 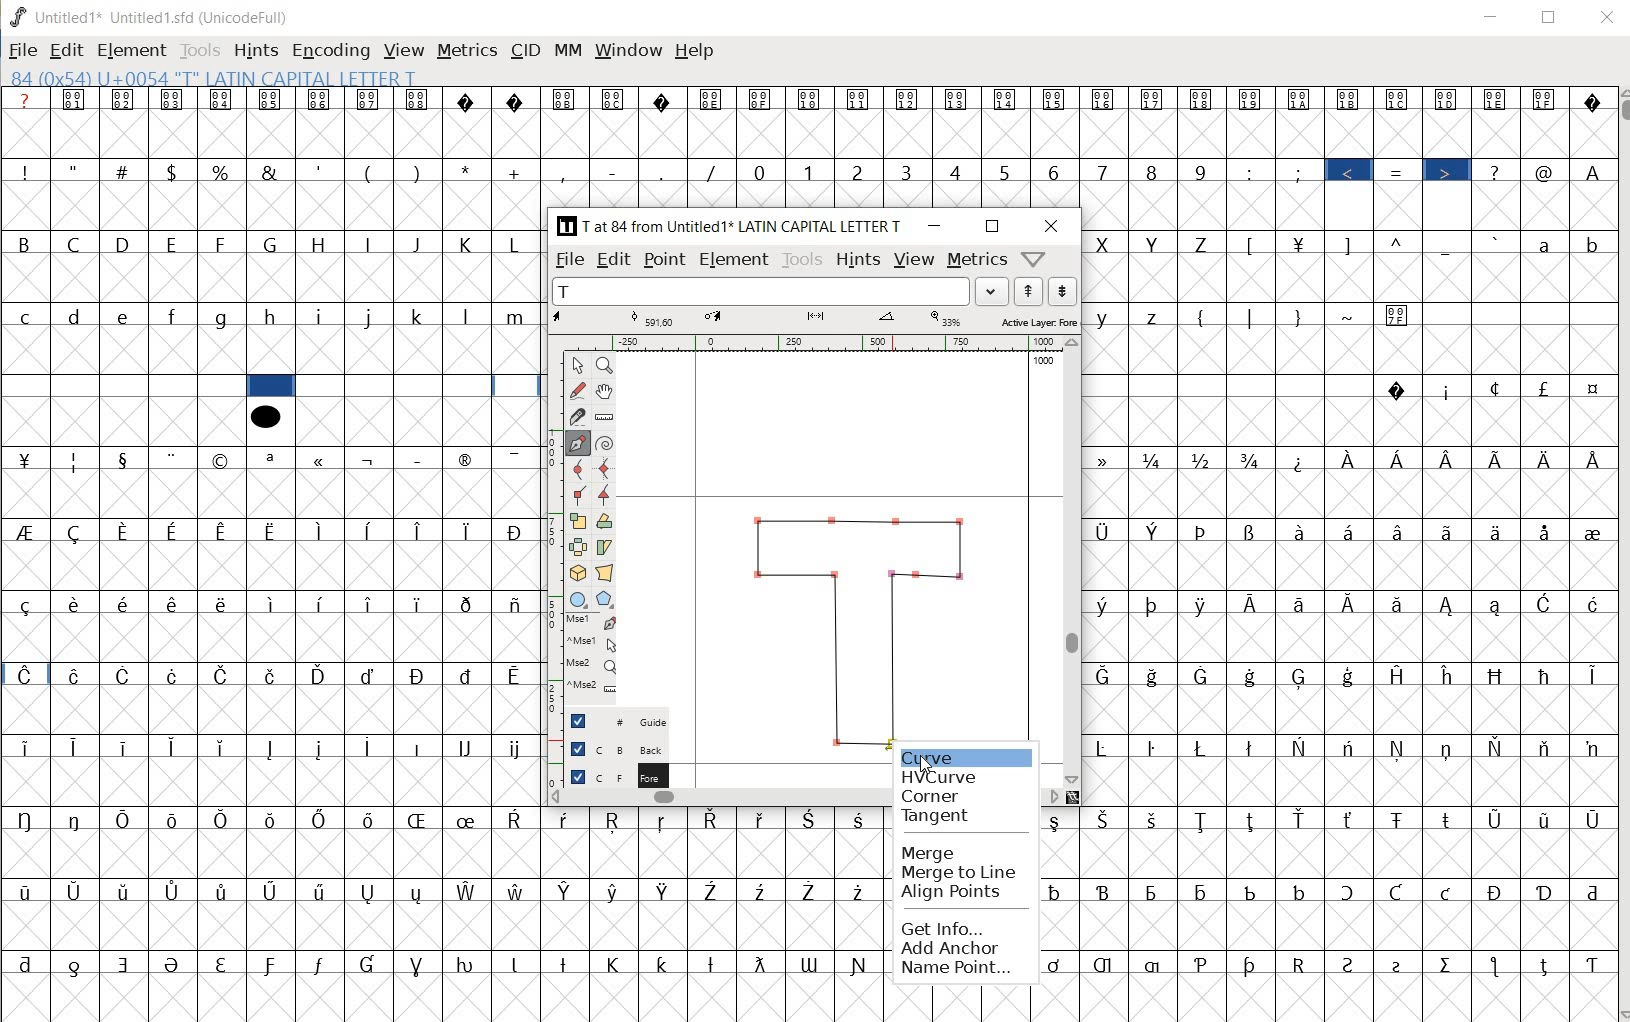 What do you see at coordinates (174, 173) in the screenshot?
I see `$` at bounding box center [174, 173].